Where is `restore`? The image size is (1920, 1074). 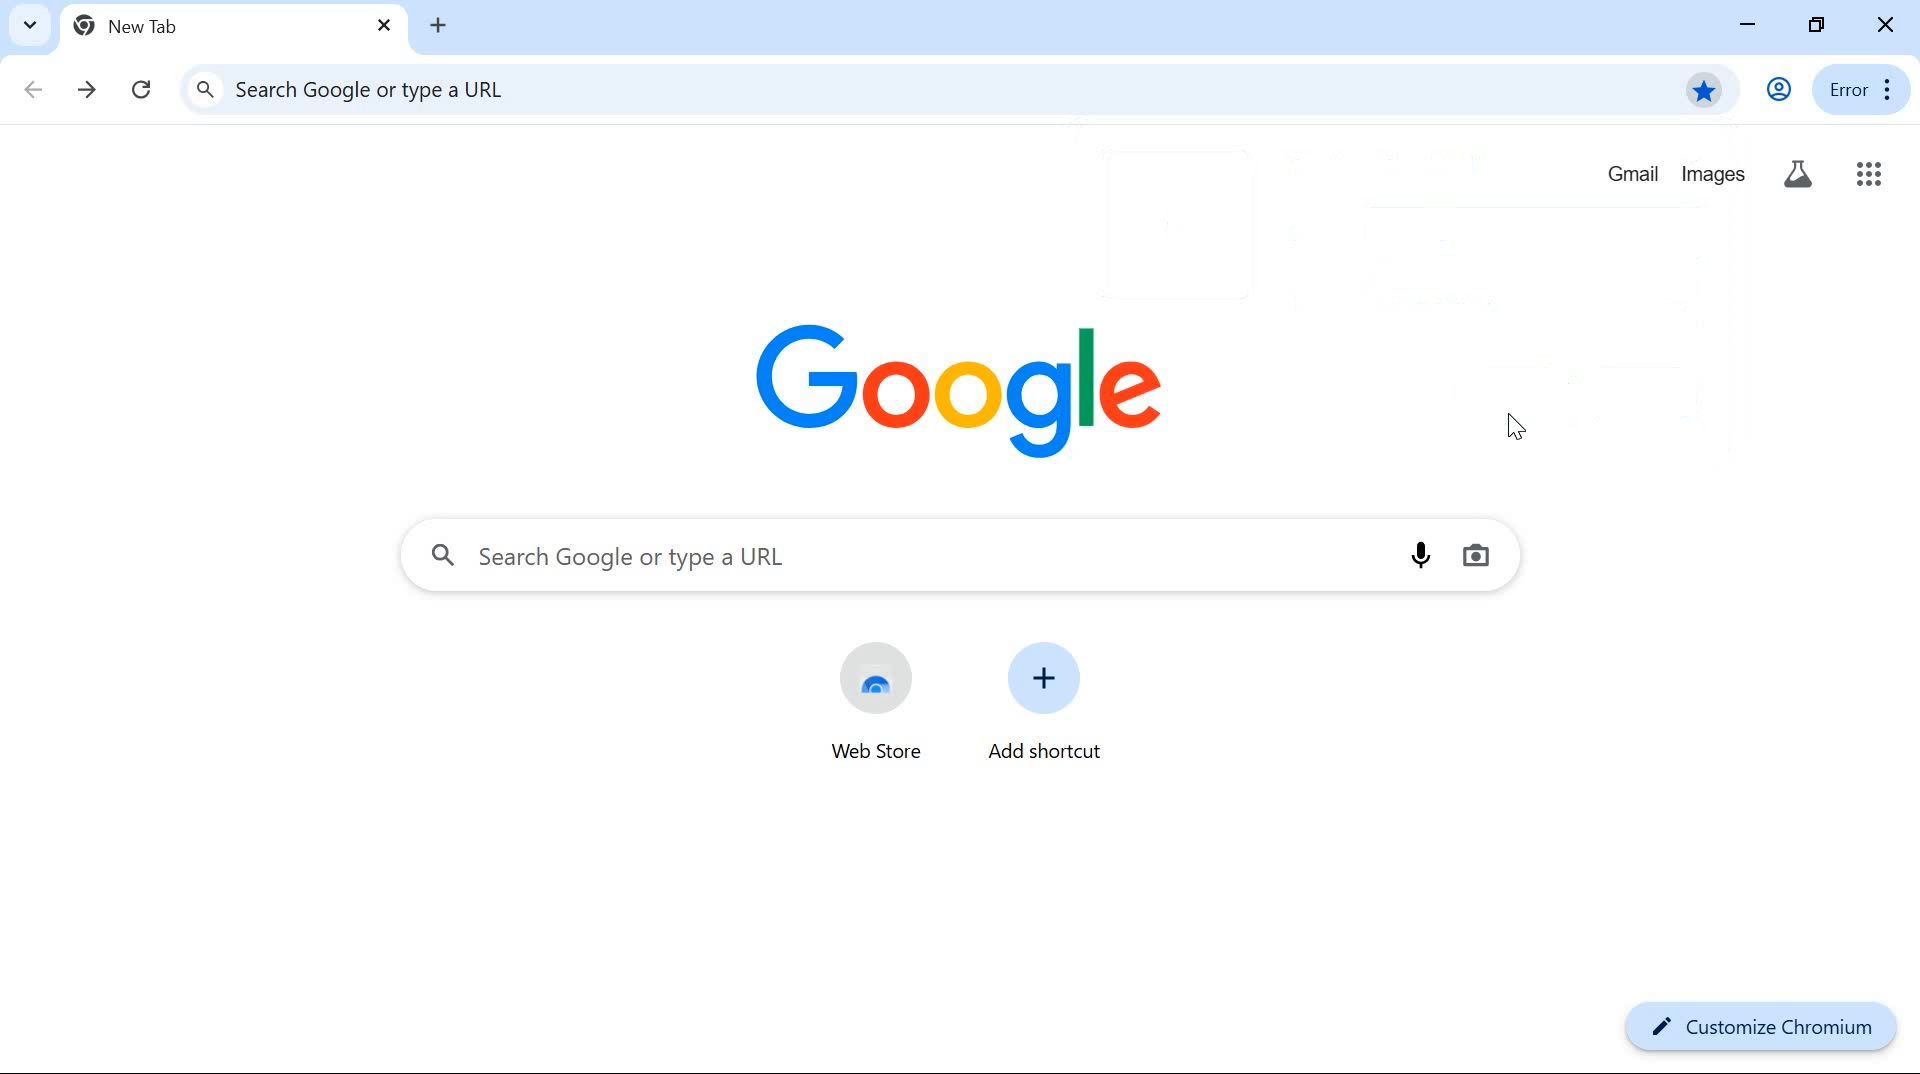
restore is located at coordinates (1820, 23).